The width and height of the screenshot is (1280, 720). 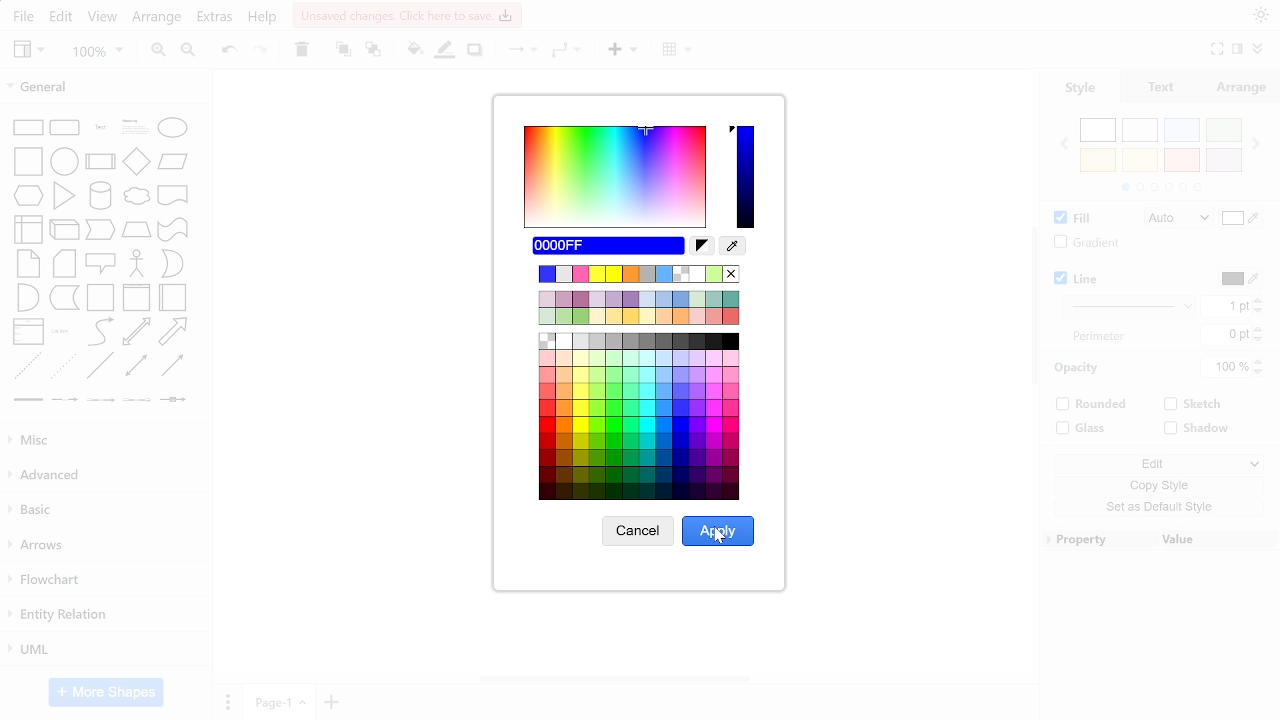 What do you see at coordinates (1218, 538) in the screenshot?
I see `value` at bounding box center [1218, 538].